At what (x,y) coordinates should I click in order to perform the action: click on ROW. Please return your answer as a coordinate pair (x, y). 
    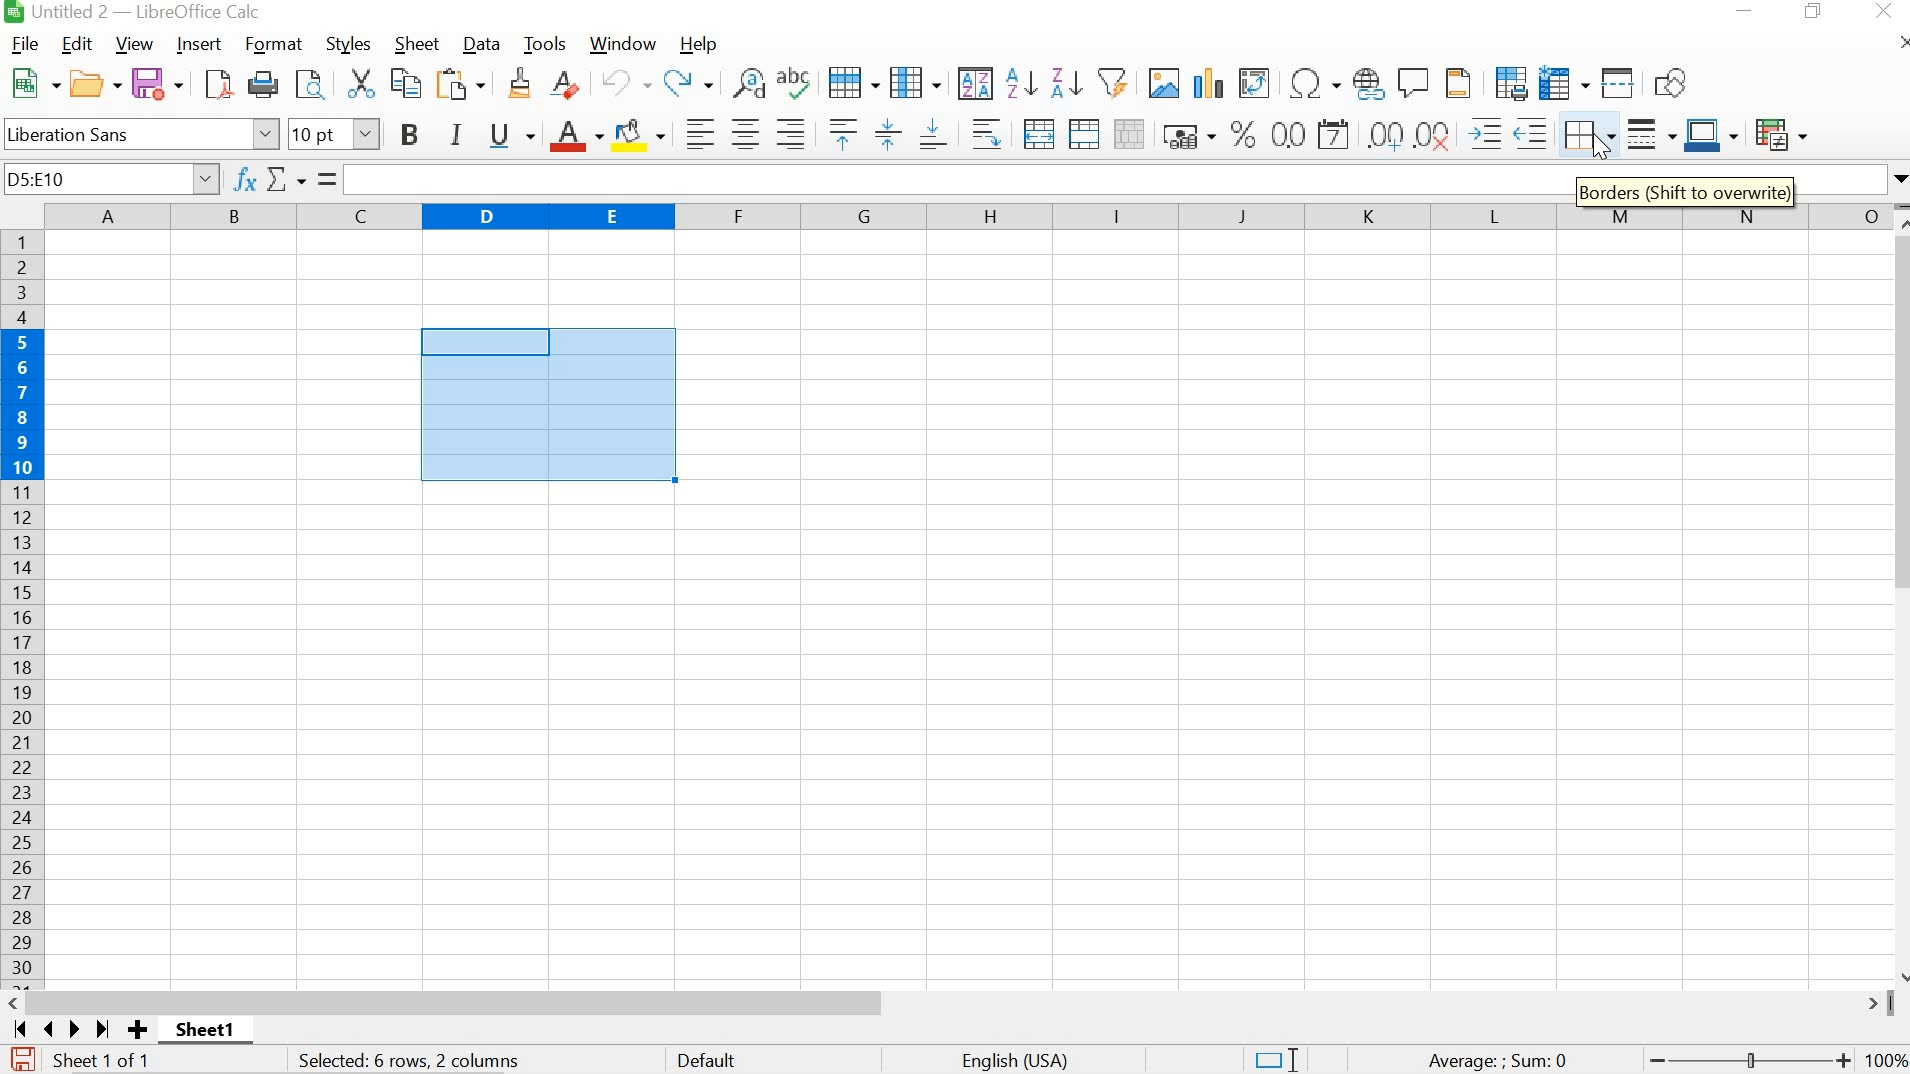
    Looking at the image, I should click on (854, 84).